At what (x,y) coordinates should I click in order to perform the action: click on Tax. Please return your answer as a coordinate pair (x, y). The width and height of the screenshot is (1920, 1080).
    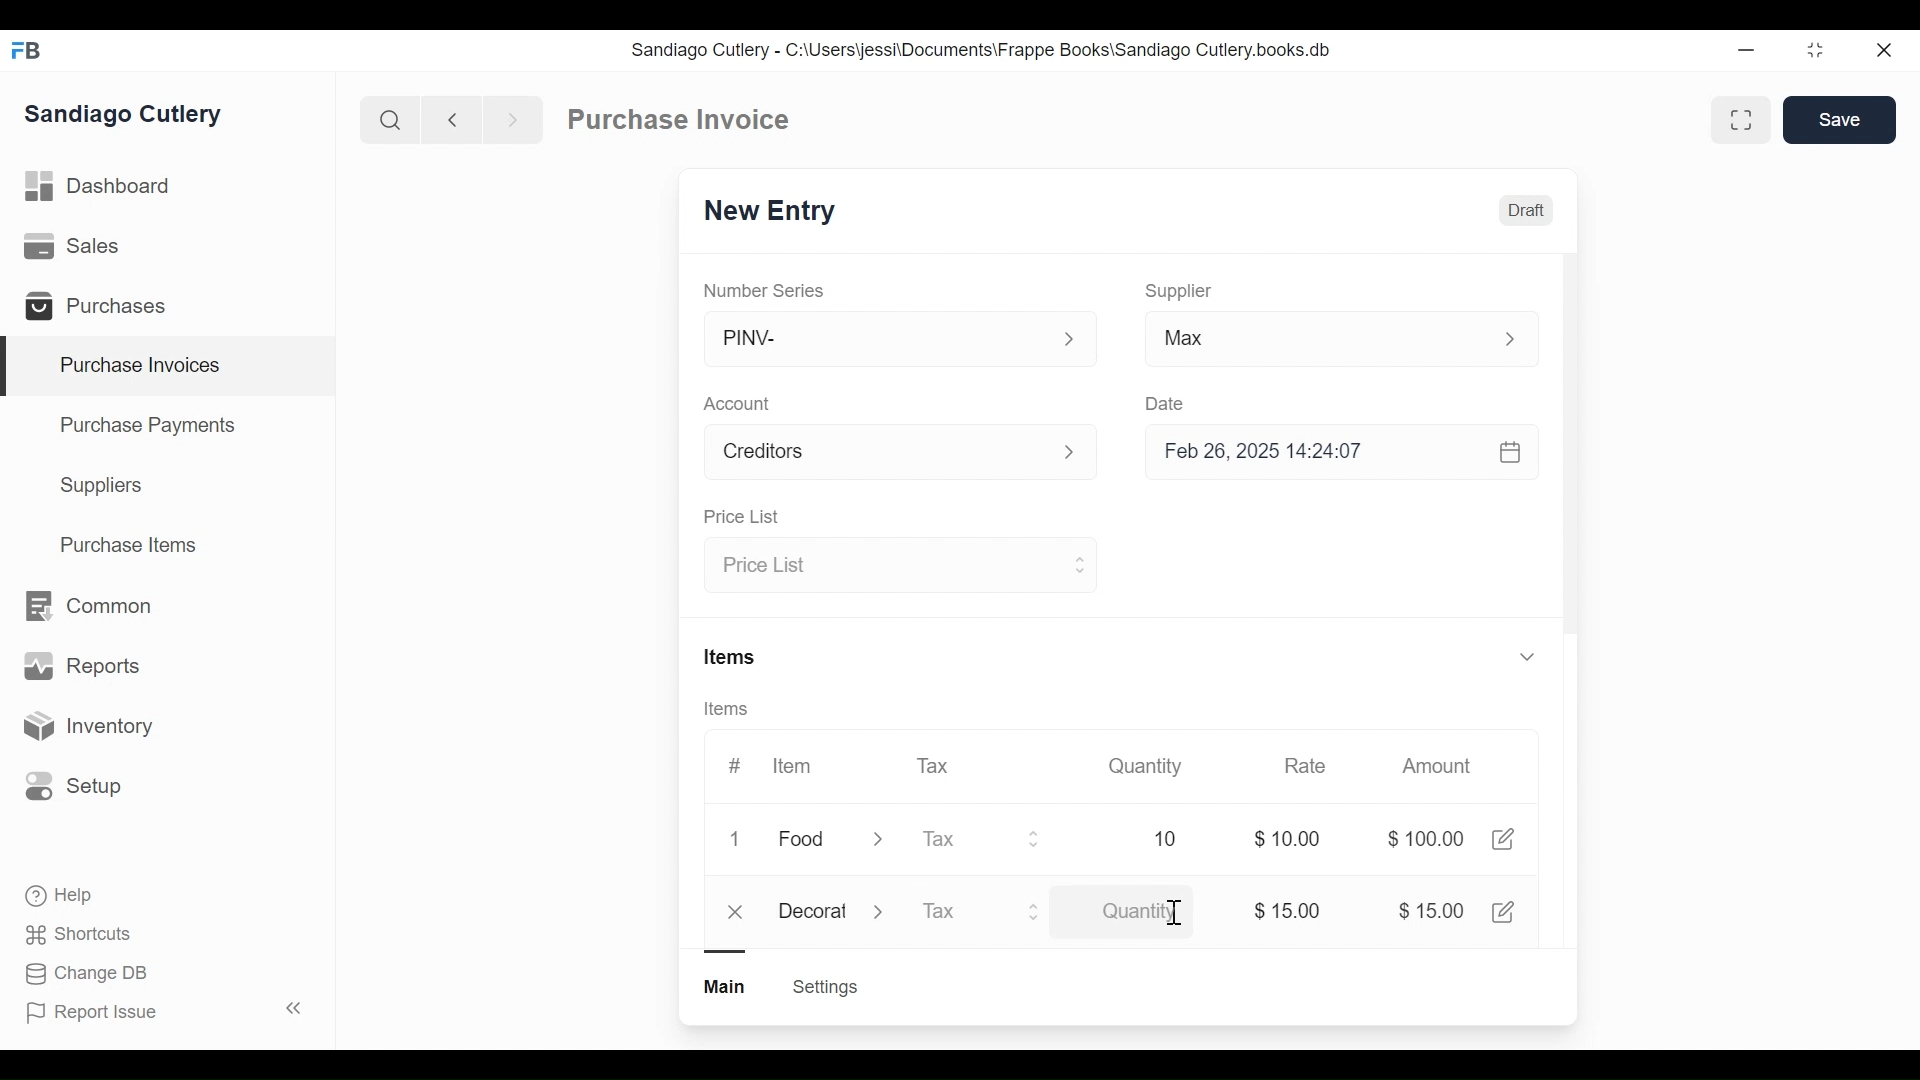
    Looking at the image, I should click on (936, 764).